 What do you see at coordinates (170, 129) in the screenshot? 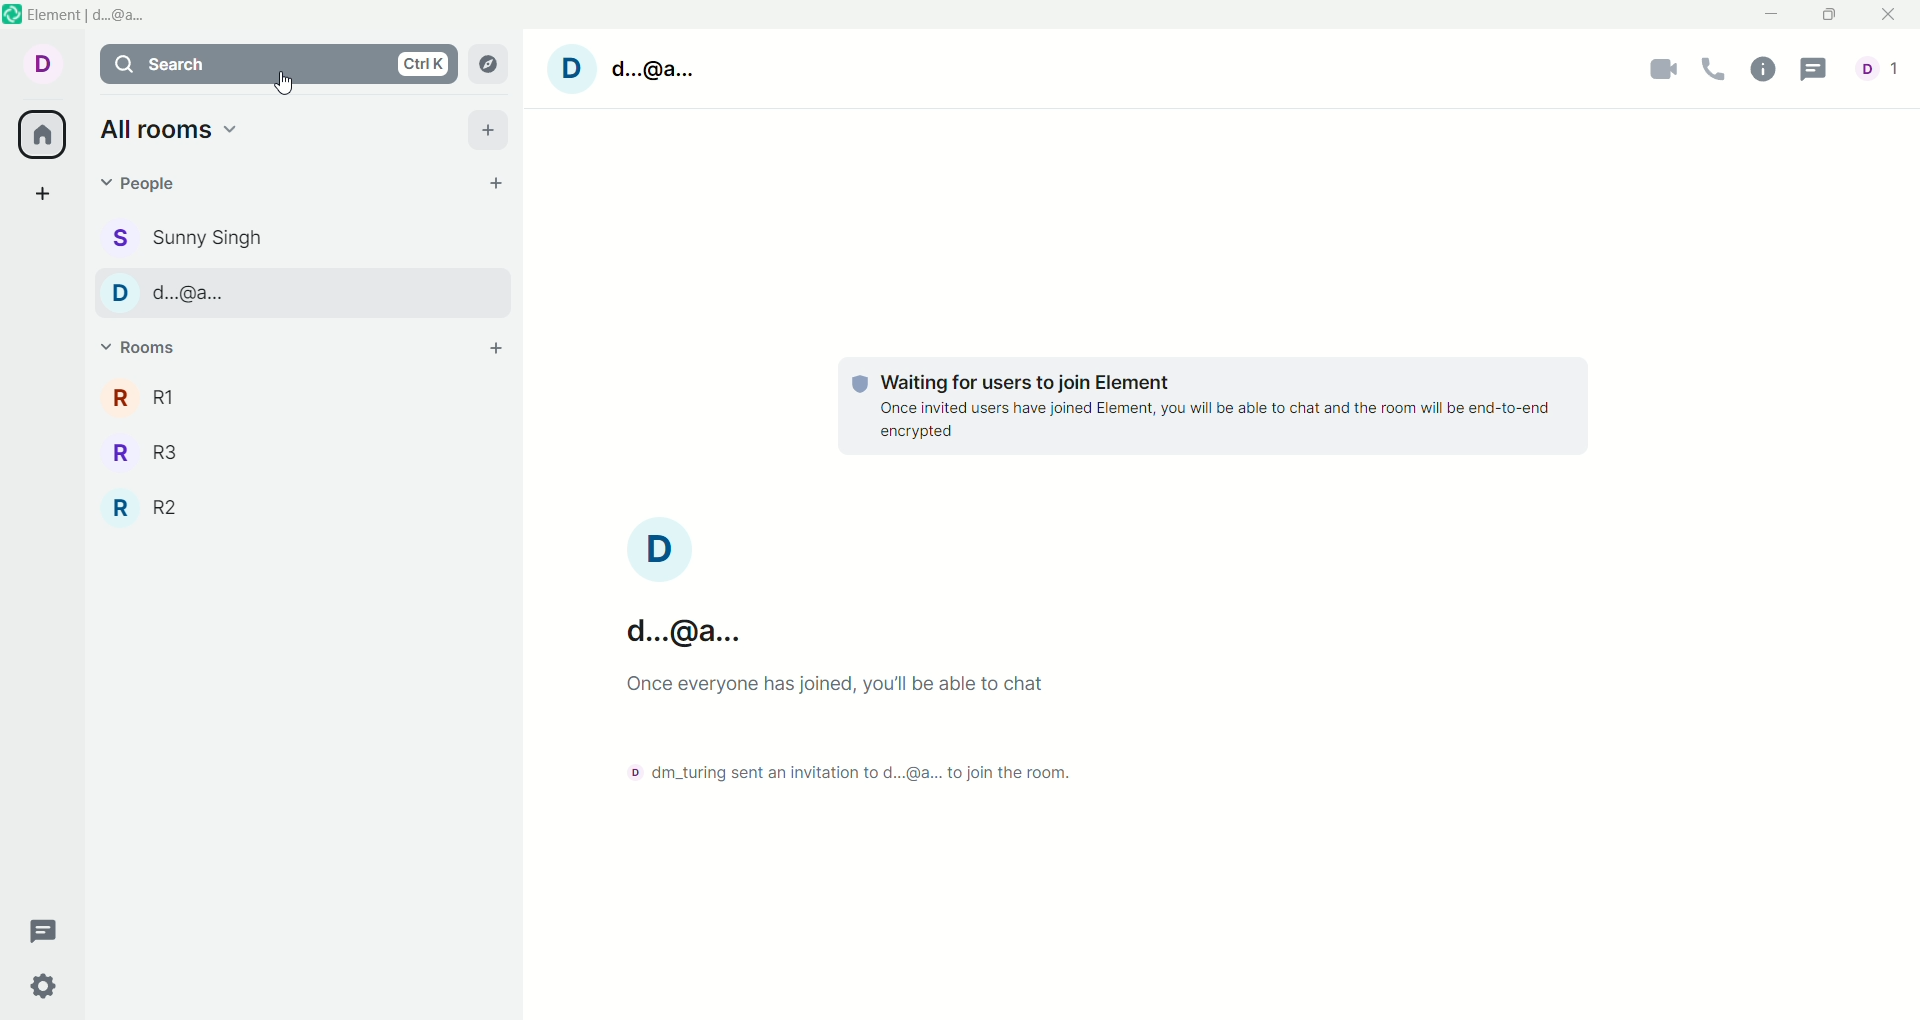
I see `all rooms` at bounding box center [170, 129].